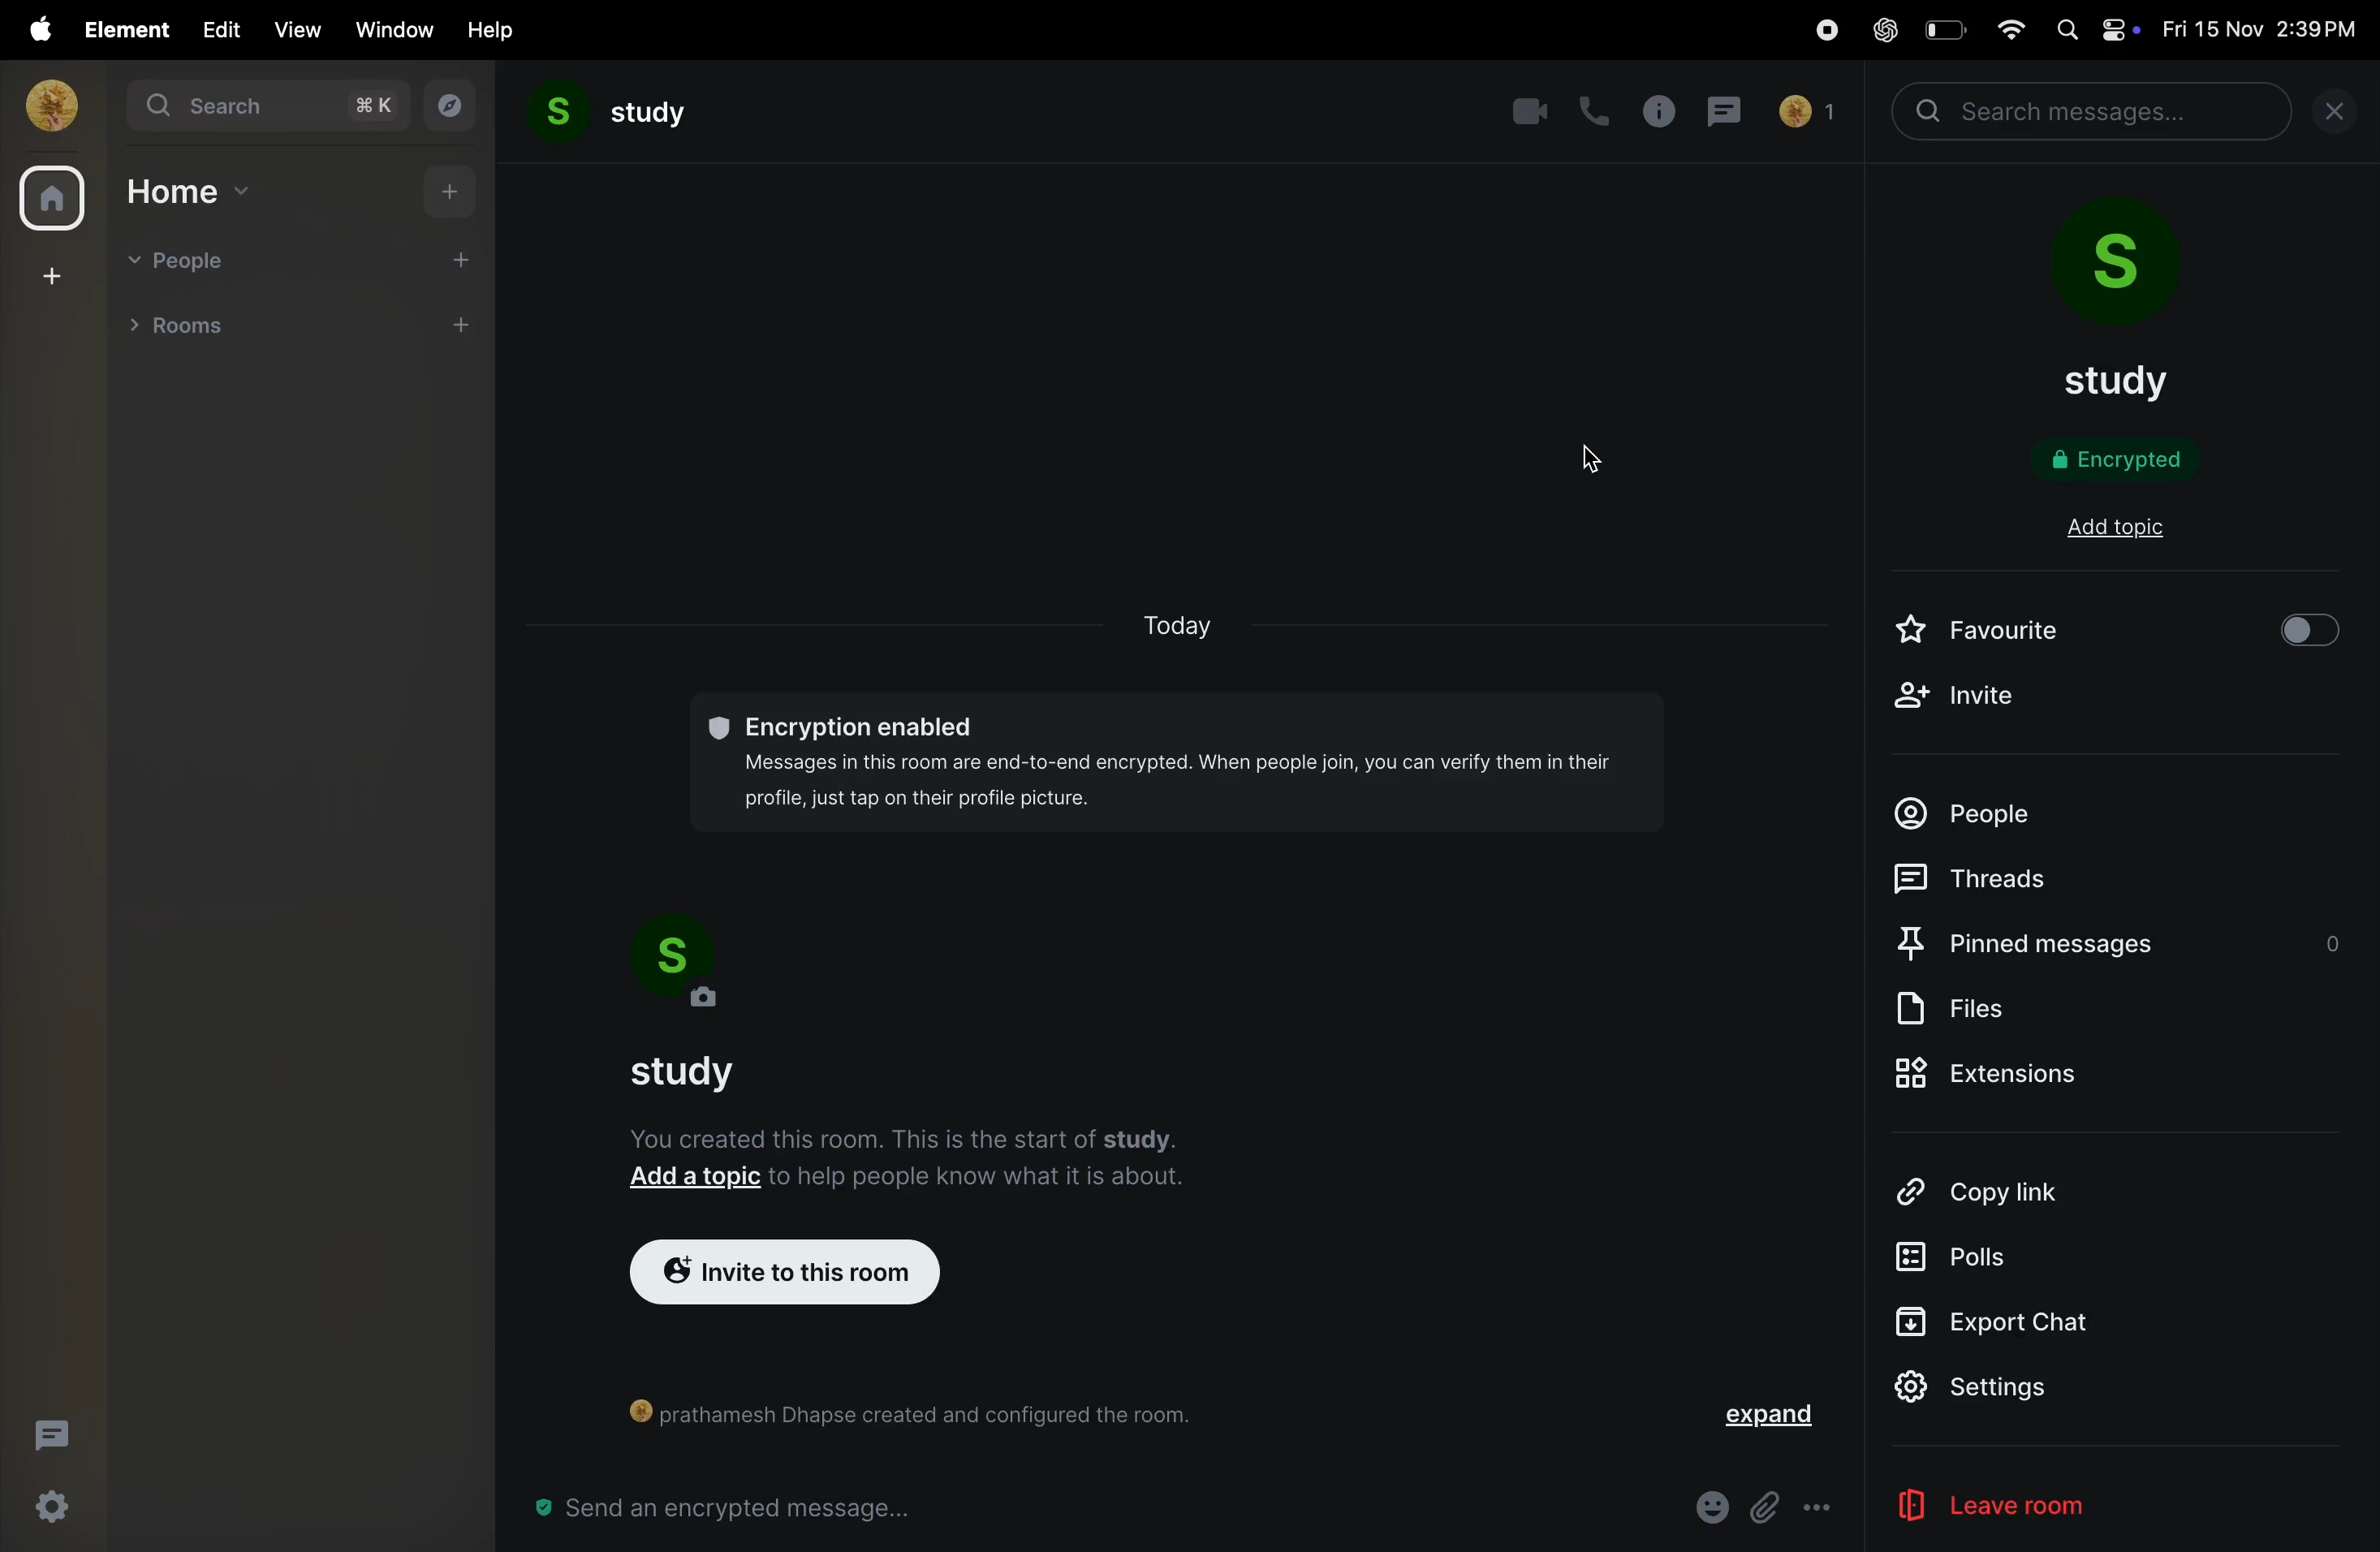 The image size is (2380, 1552). What do you see at coordinates (1997, 1074) in the screenshot?
I see `extinsions` at bounding box center [1997, 1074].